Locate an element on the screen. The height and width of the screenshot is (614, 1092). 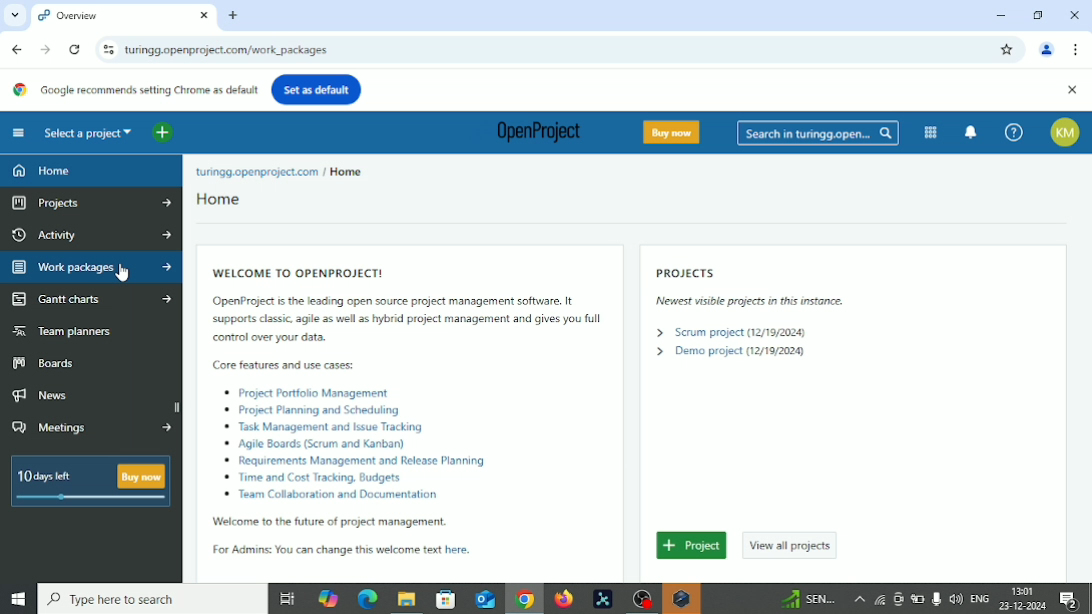
Notifications is located at coordinates (1075, 600).